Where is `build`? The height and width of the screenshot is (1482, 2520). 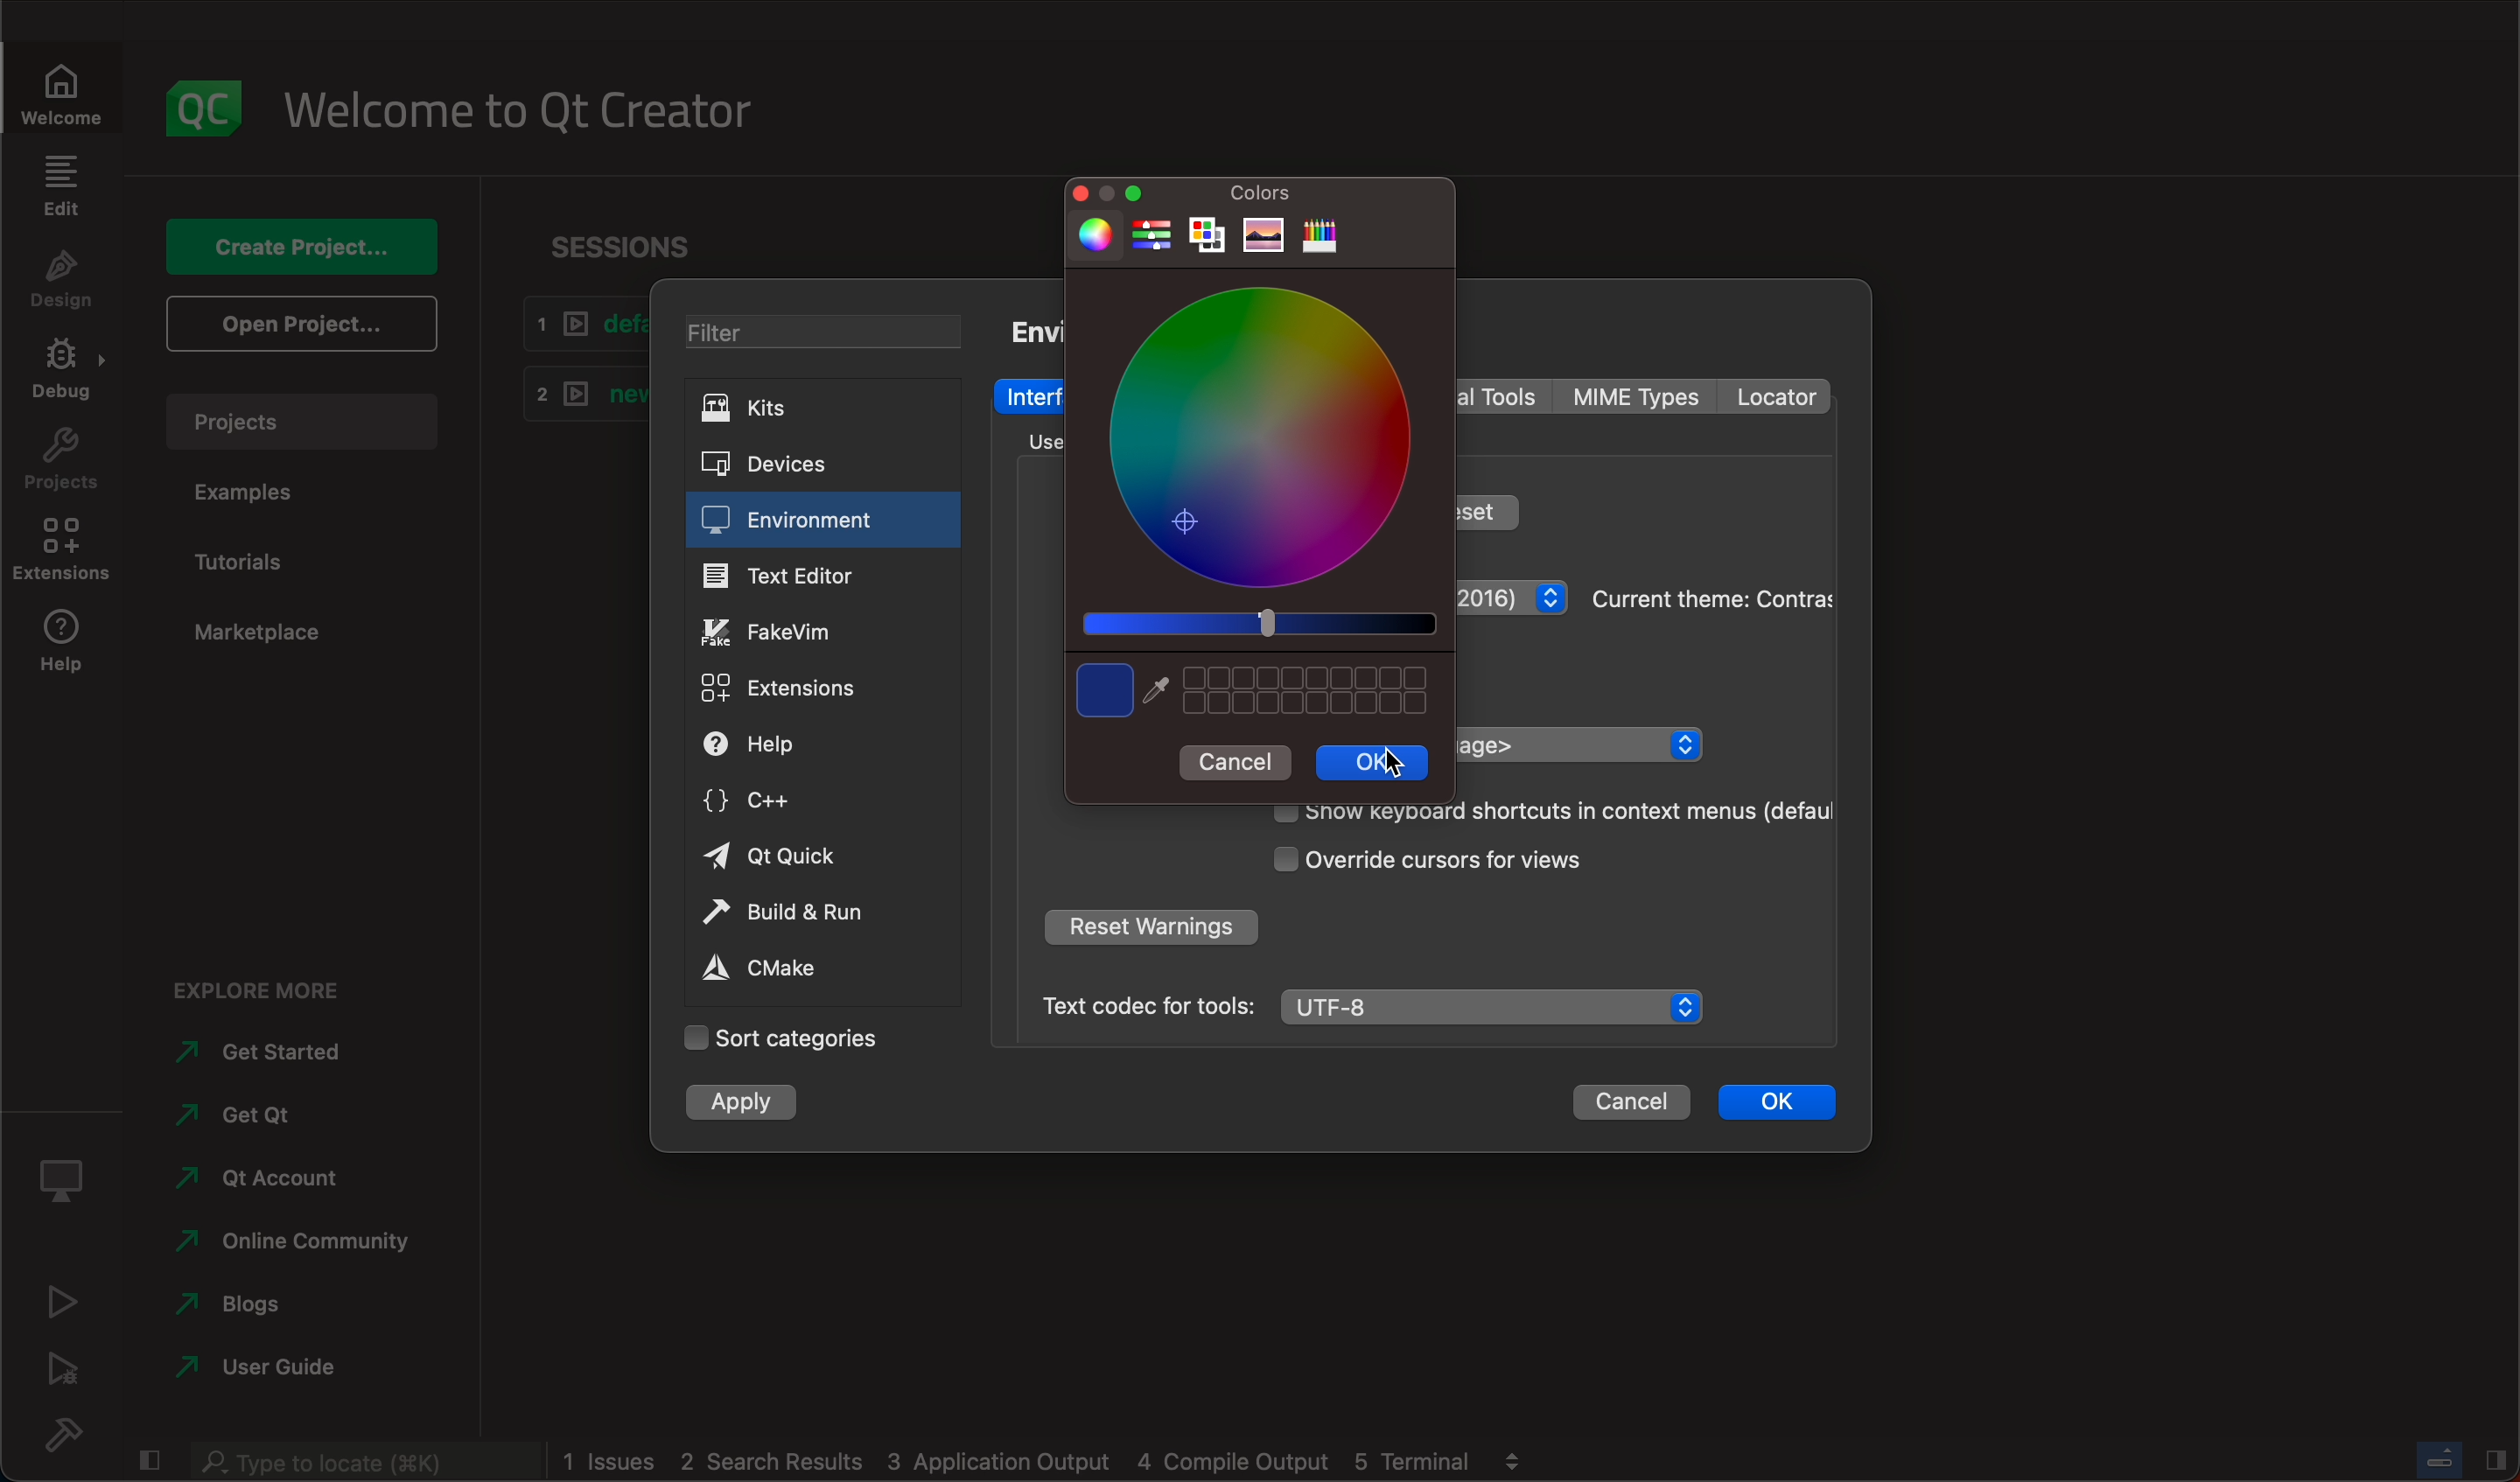
build is located at coordinates (76, 1434).